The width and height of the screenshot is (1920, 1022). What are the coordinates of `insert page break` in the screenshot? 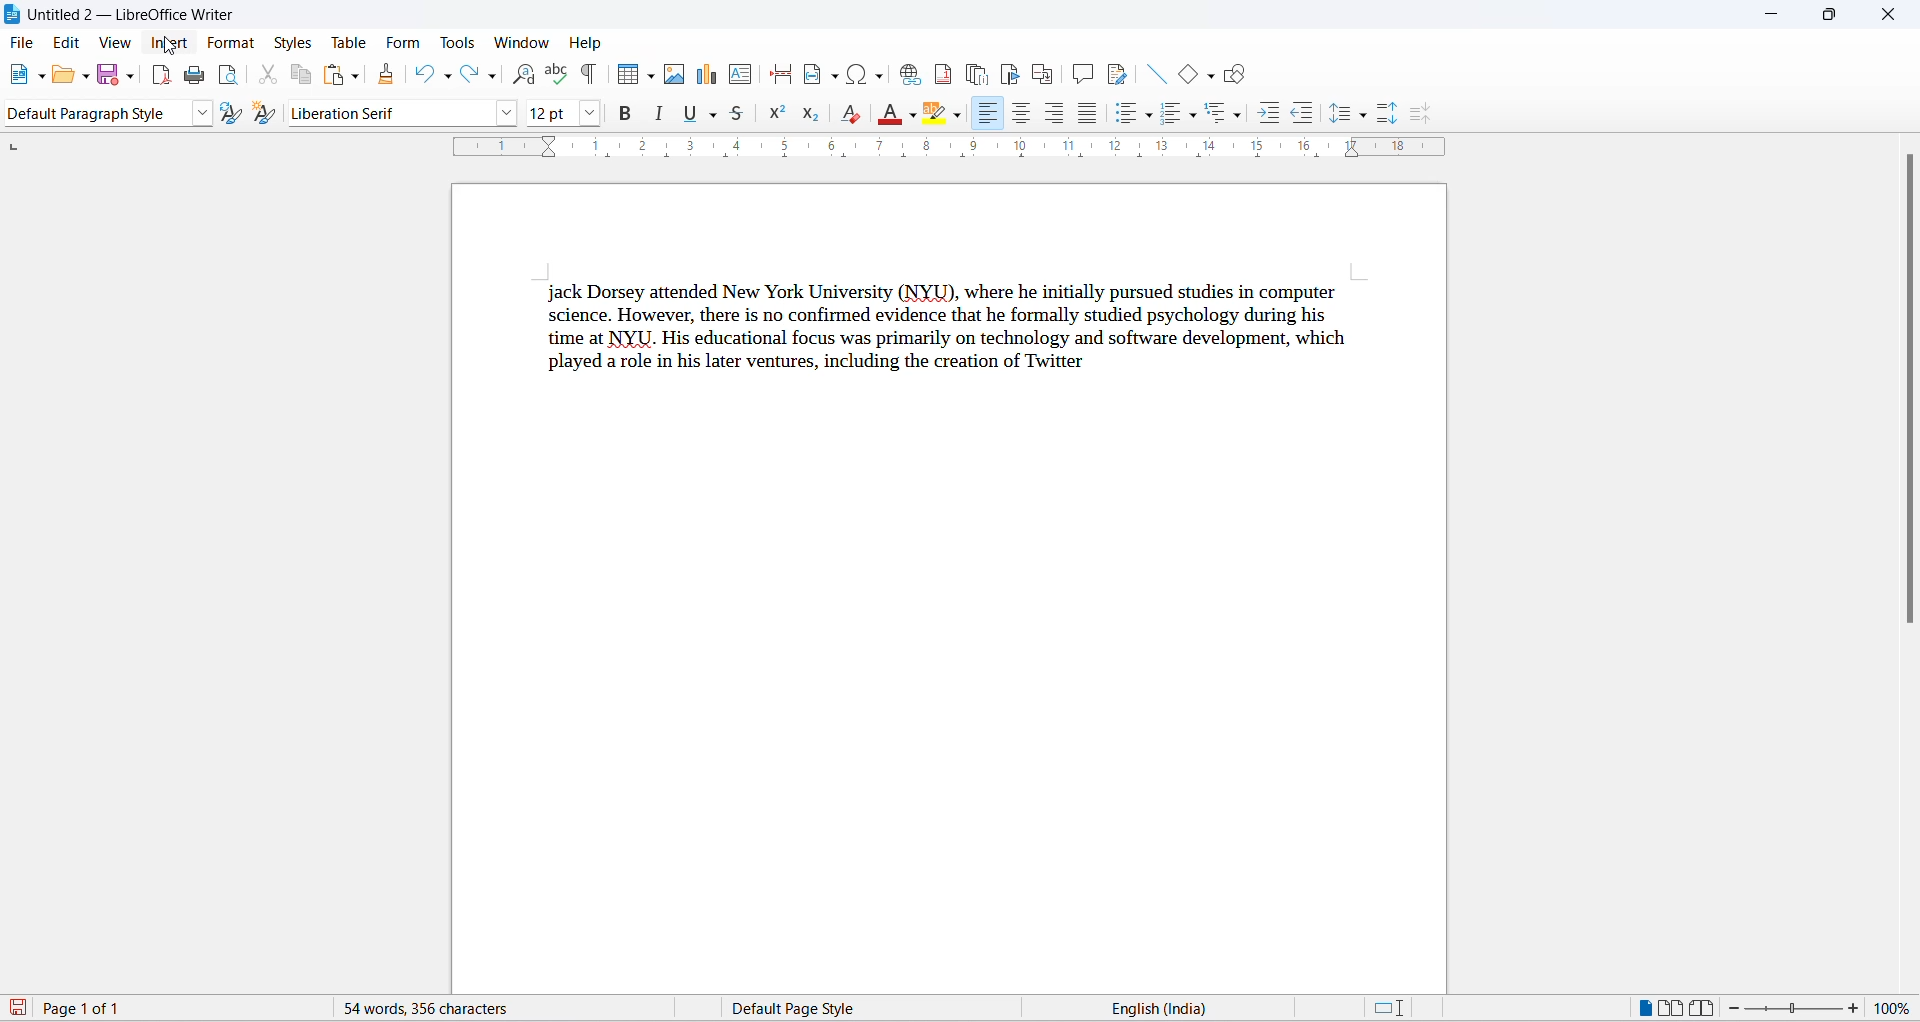 It's located at (779, 73).